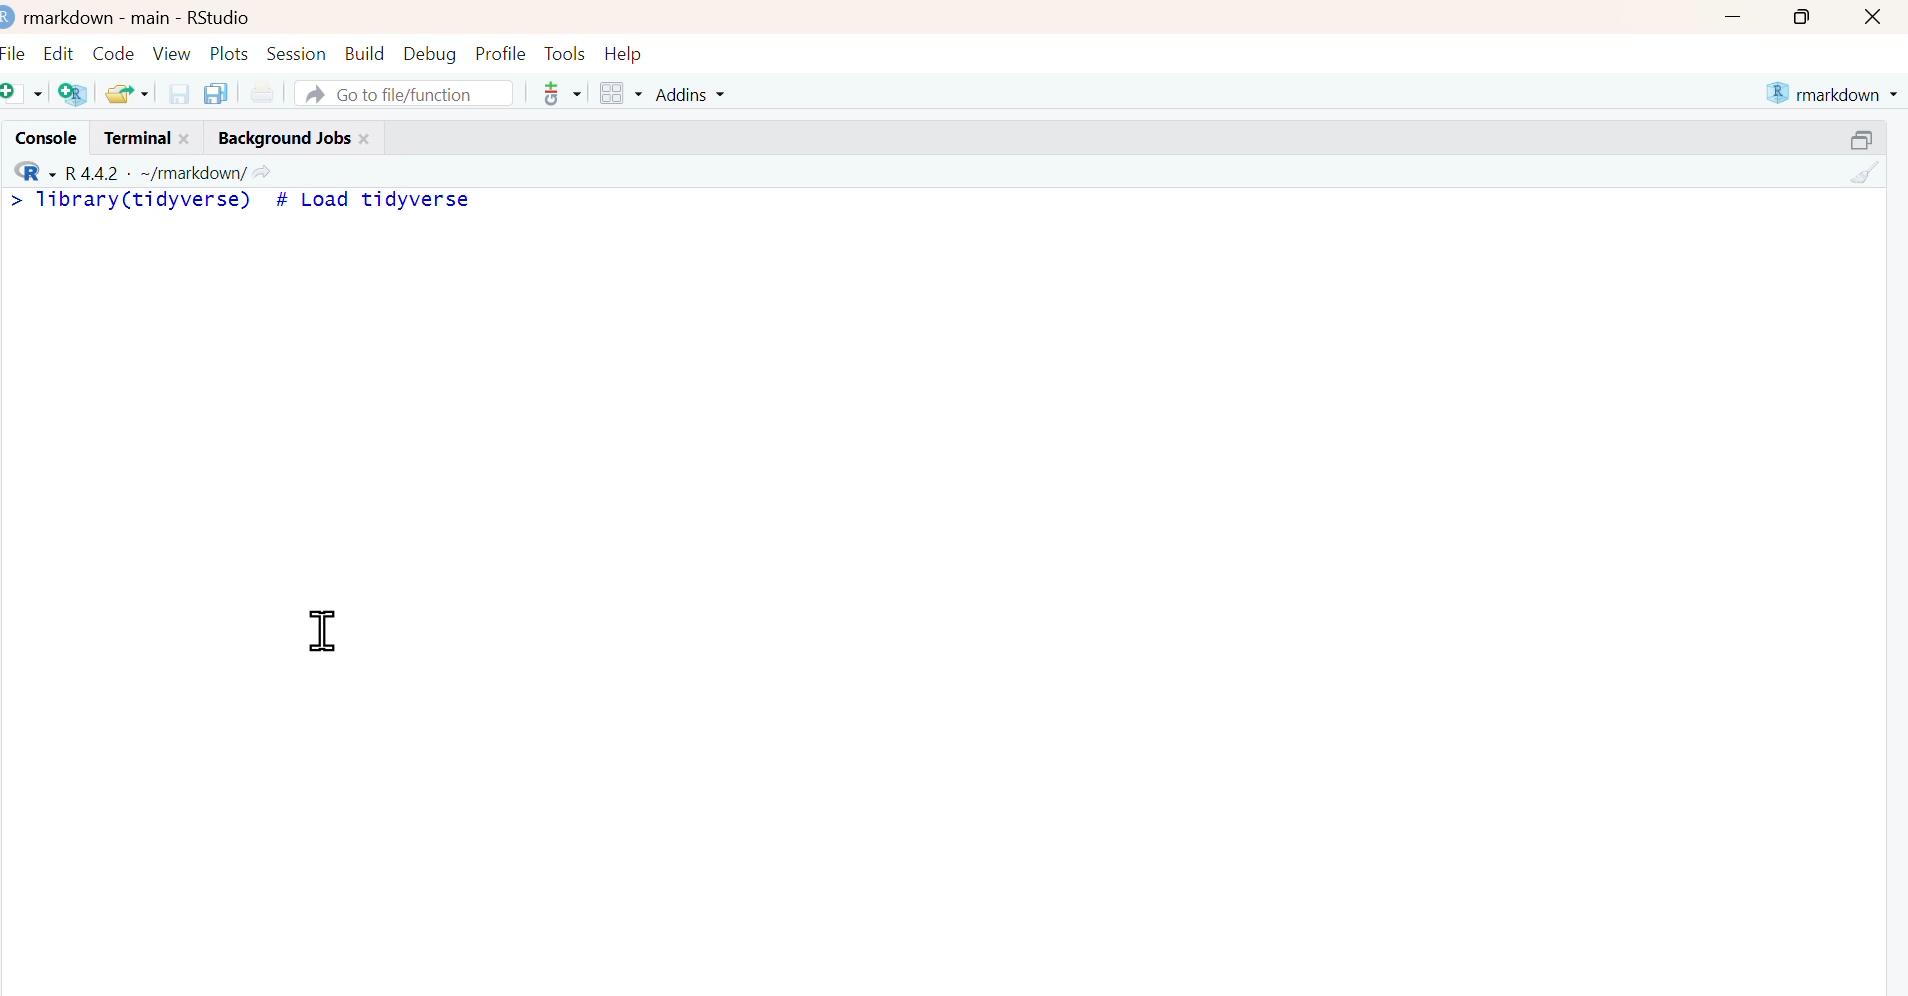 Image resolution: width=1908 pixels, height=996 pixels. I want to click on cursor, so click(324, 631).